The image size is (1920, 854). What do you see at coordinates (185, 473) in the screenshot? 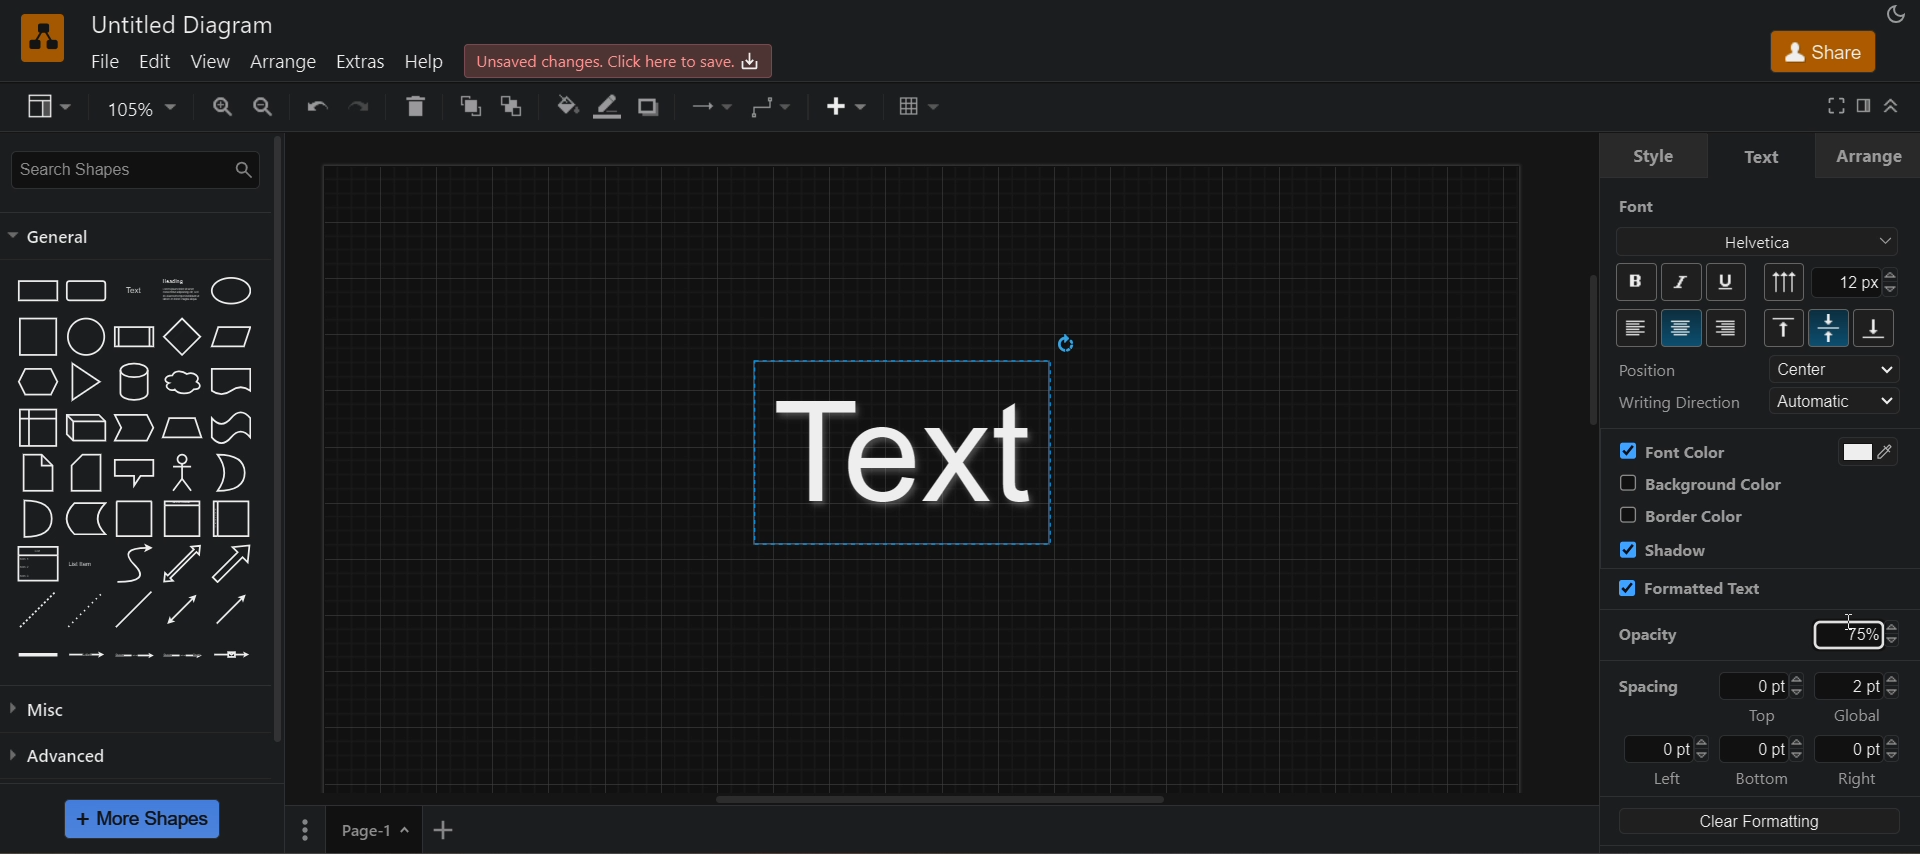
I see `actor` at bounding box center [185, 473].